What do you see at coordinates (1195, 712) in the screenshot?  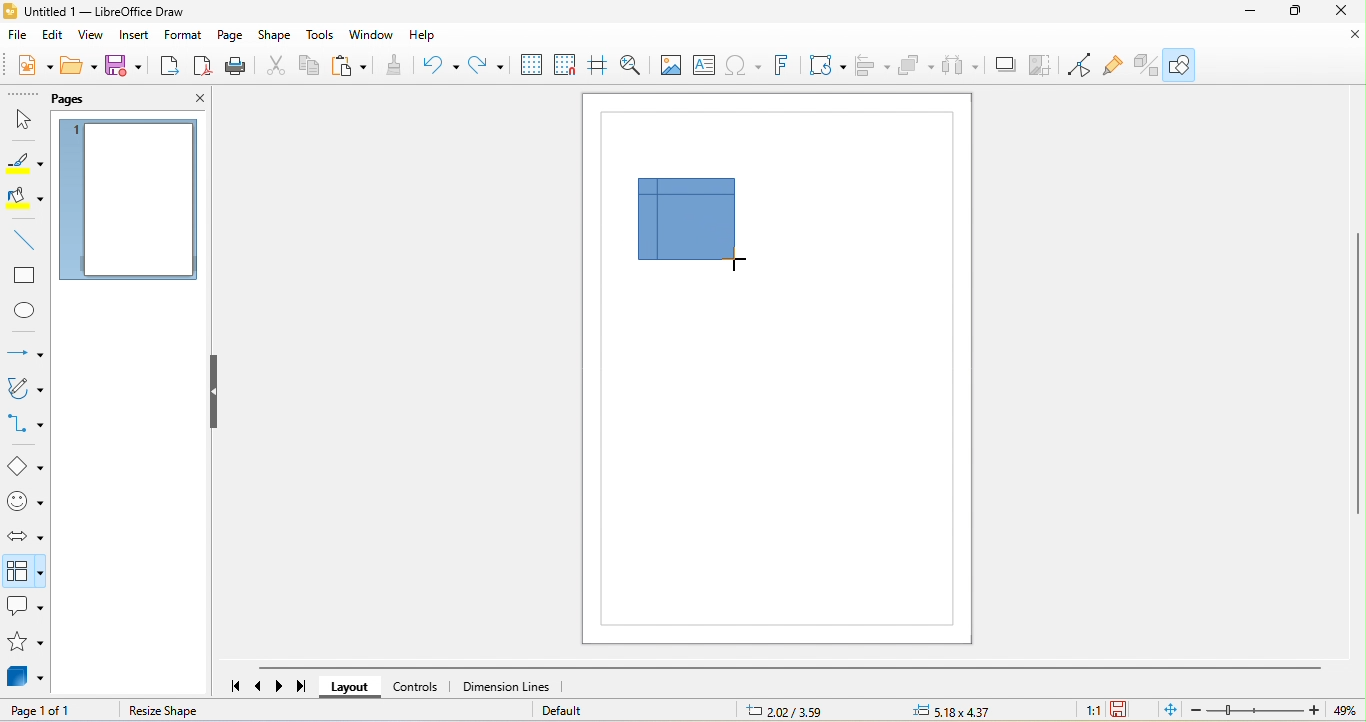 I see `zoom out` at bounding box center [1195, 712].